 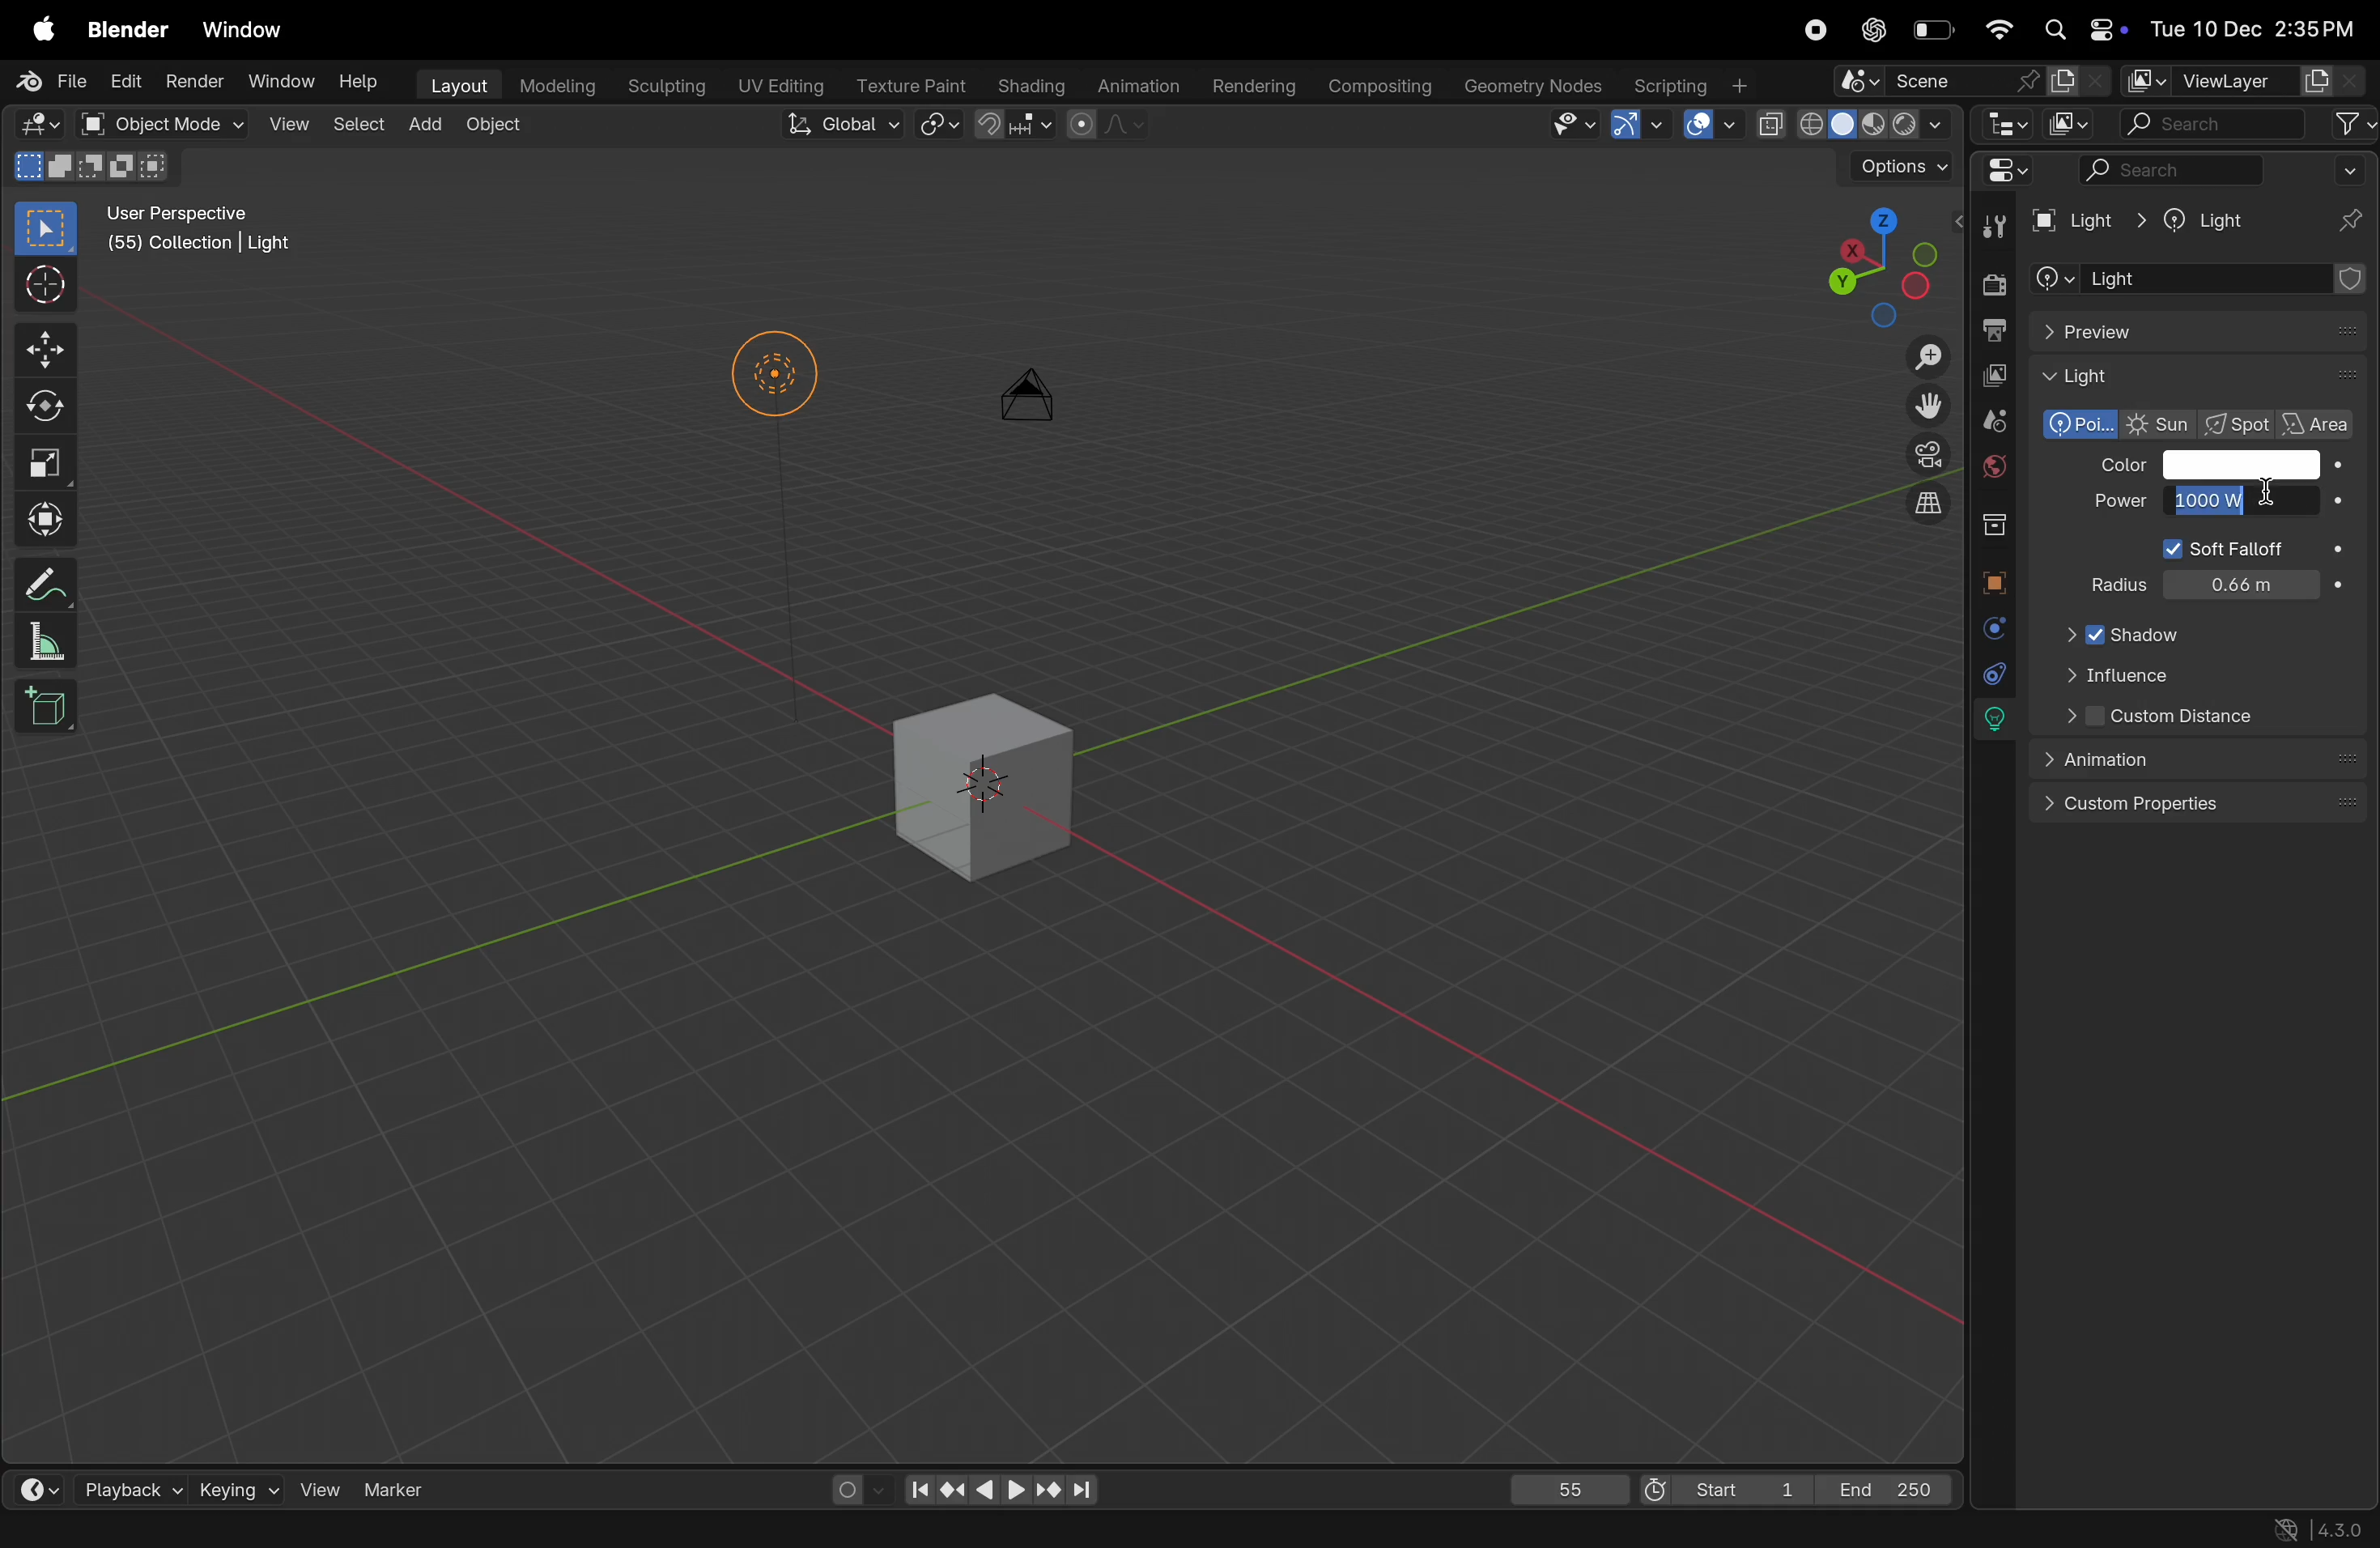 What do you see at coordinates (360, 128) in the screenshot?
I see `select` at bounding box center [360, 128].